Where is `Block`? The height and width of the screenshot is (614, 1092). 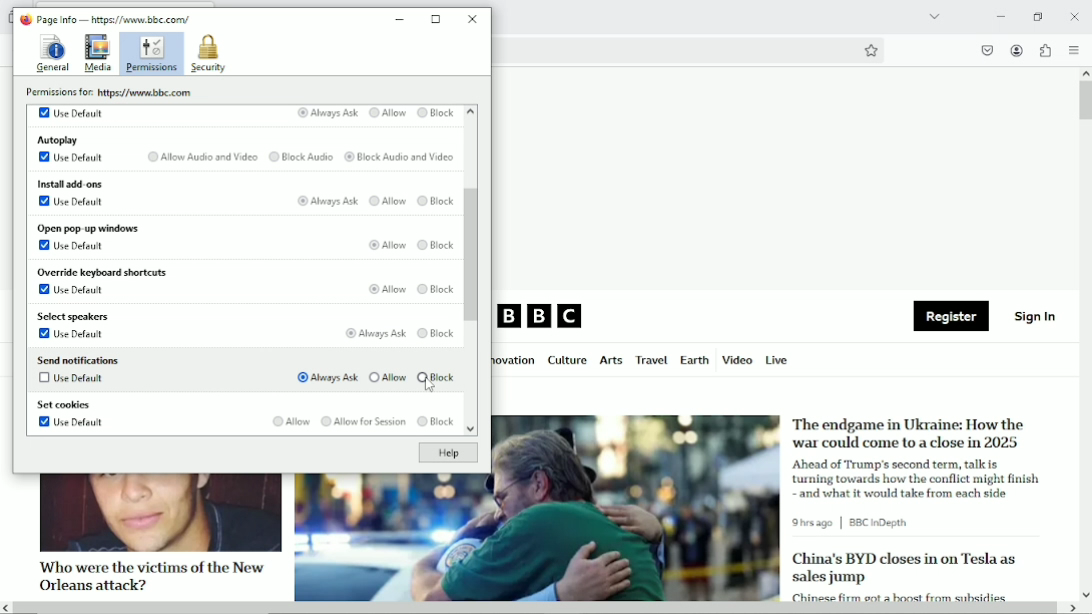
Block is located at coordinates (439, 378).